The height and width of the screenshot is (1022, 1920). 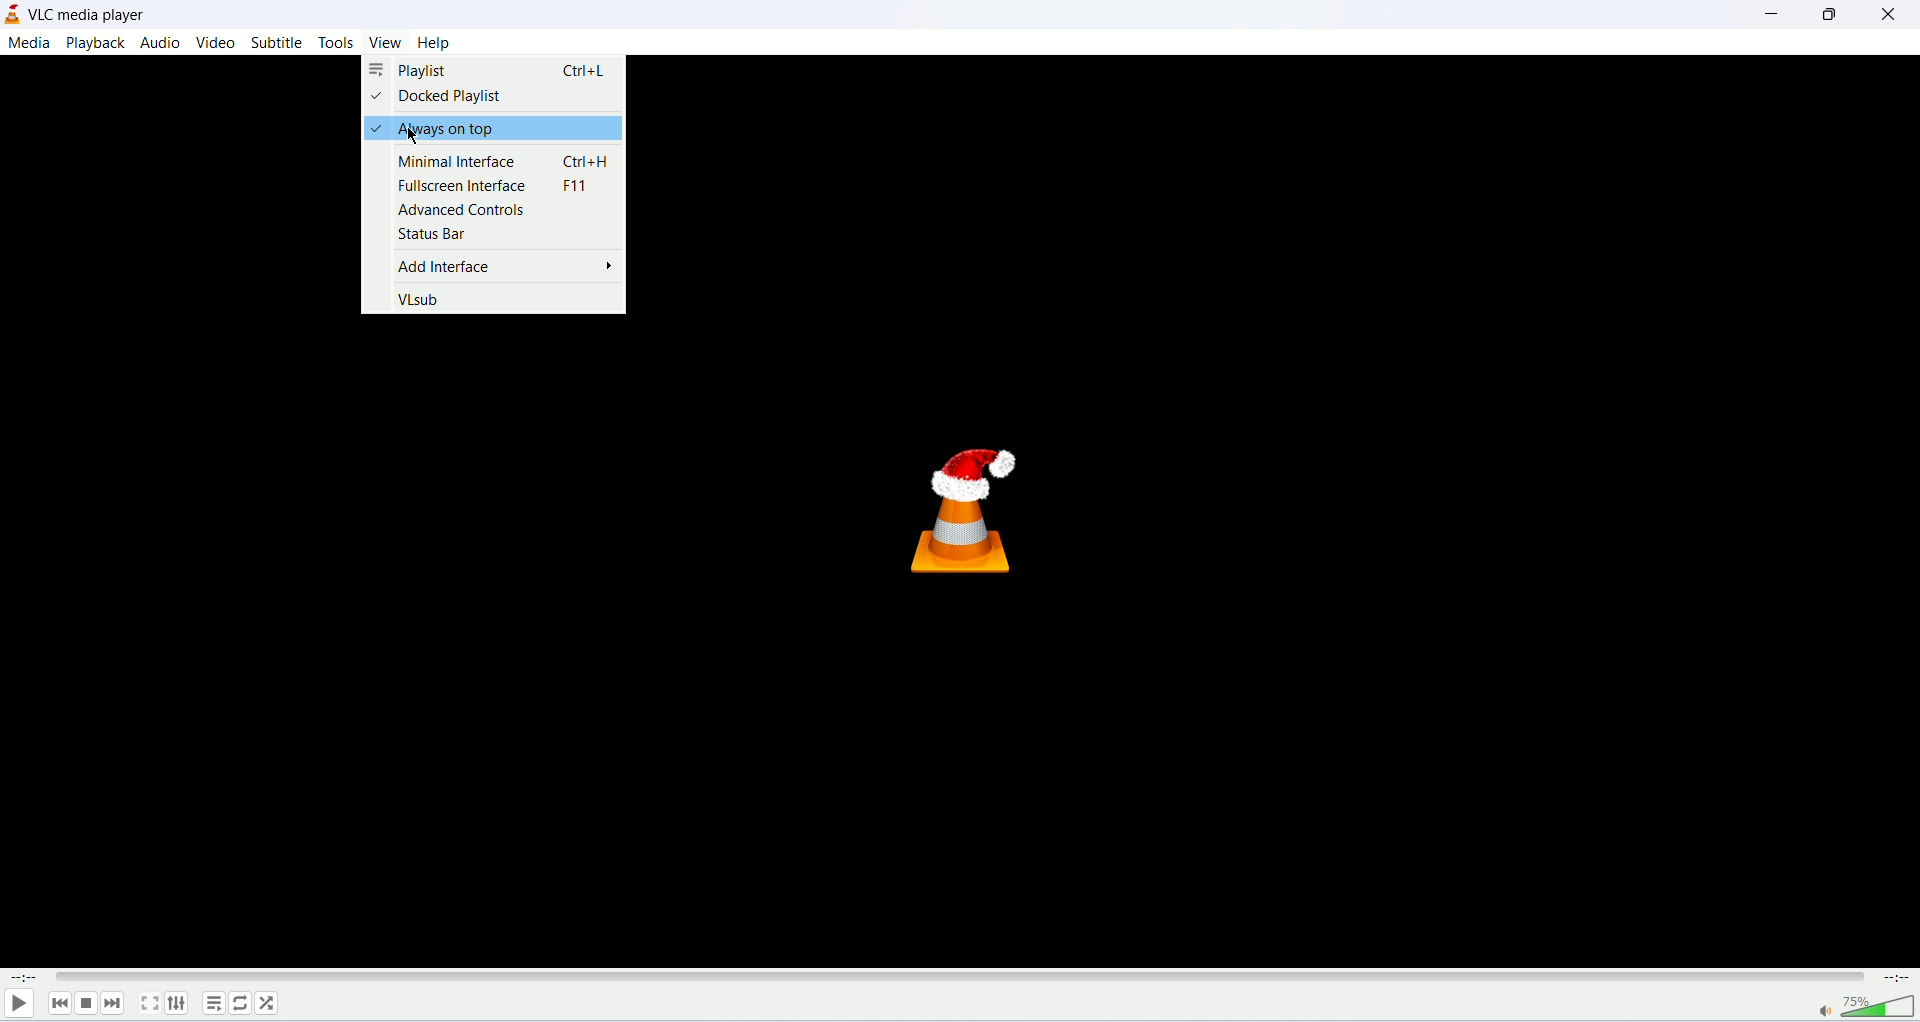 What do you see at coordinates (270, 1005) in the screenshot?
I see `shuffle` at bounding box center [270, 1005].